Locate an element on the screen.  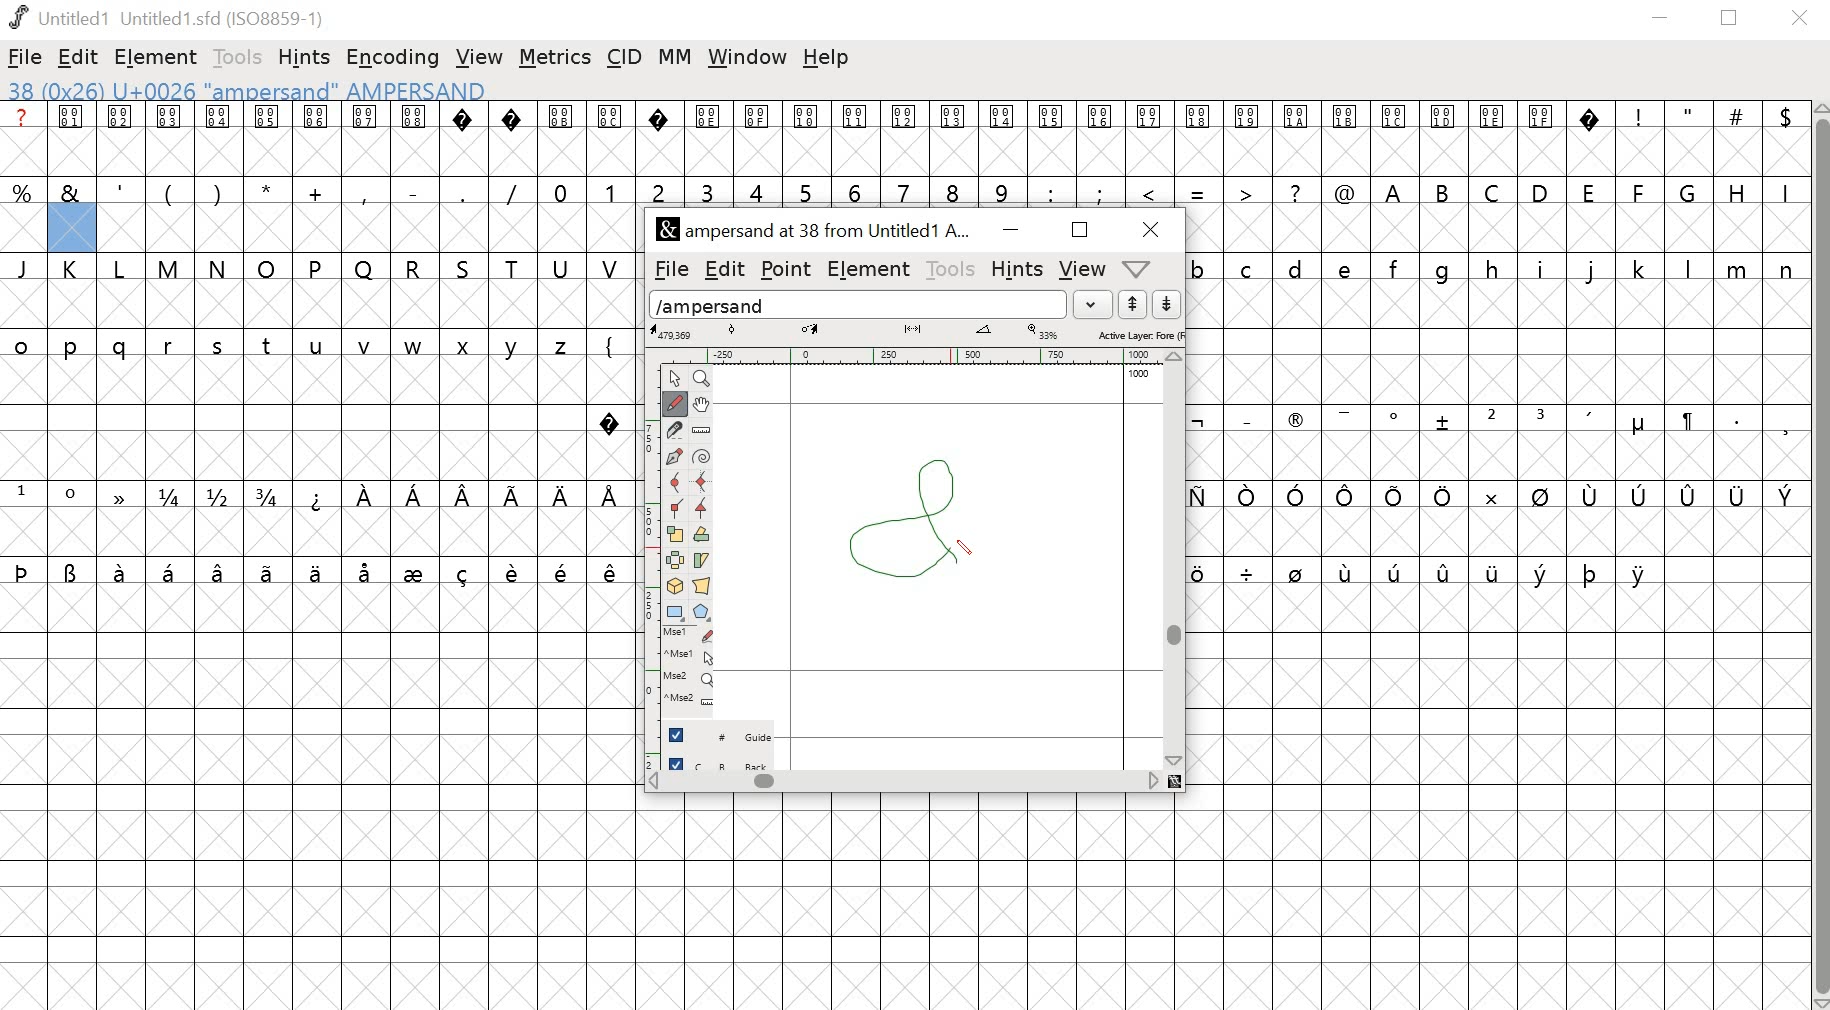
symbol is located at coordinates (1642, 573).